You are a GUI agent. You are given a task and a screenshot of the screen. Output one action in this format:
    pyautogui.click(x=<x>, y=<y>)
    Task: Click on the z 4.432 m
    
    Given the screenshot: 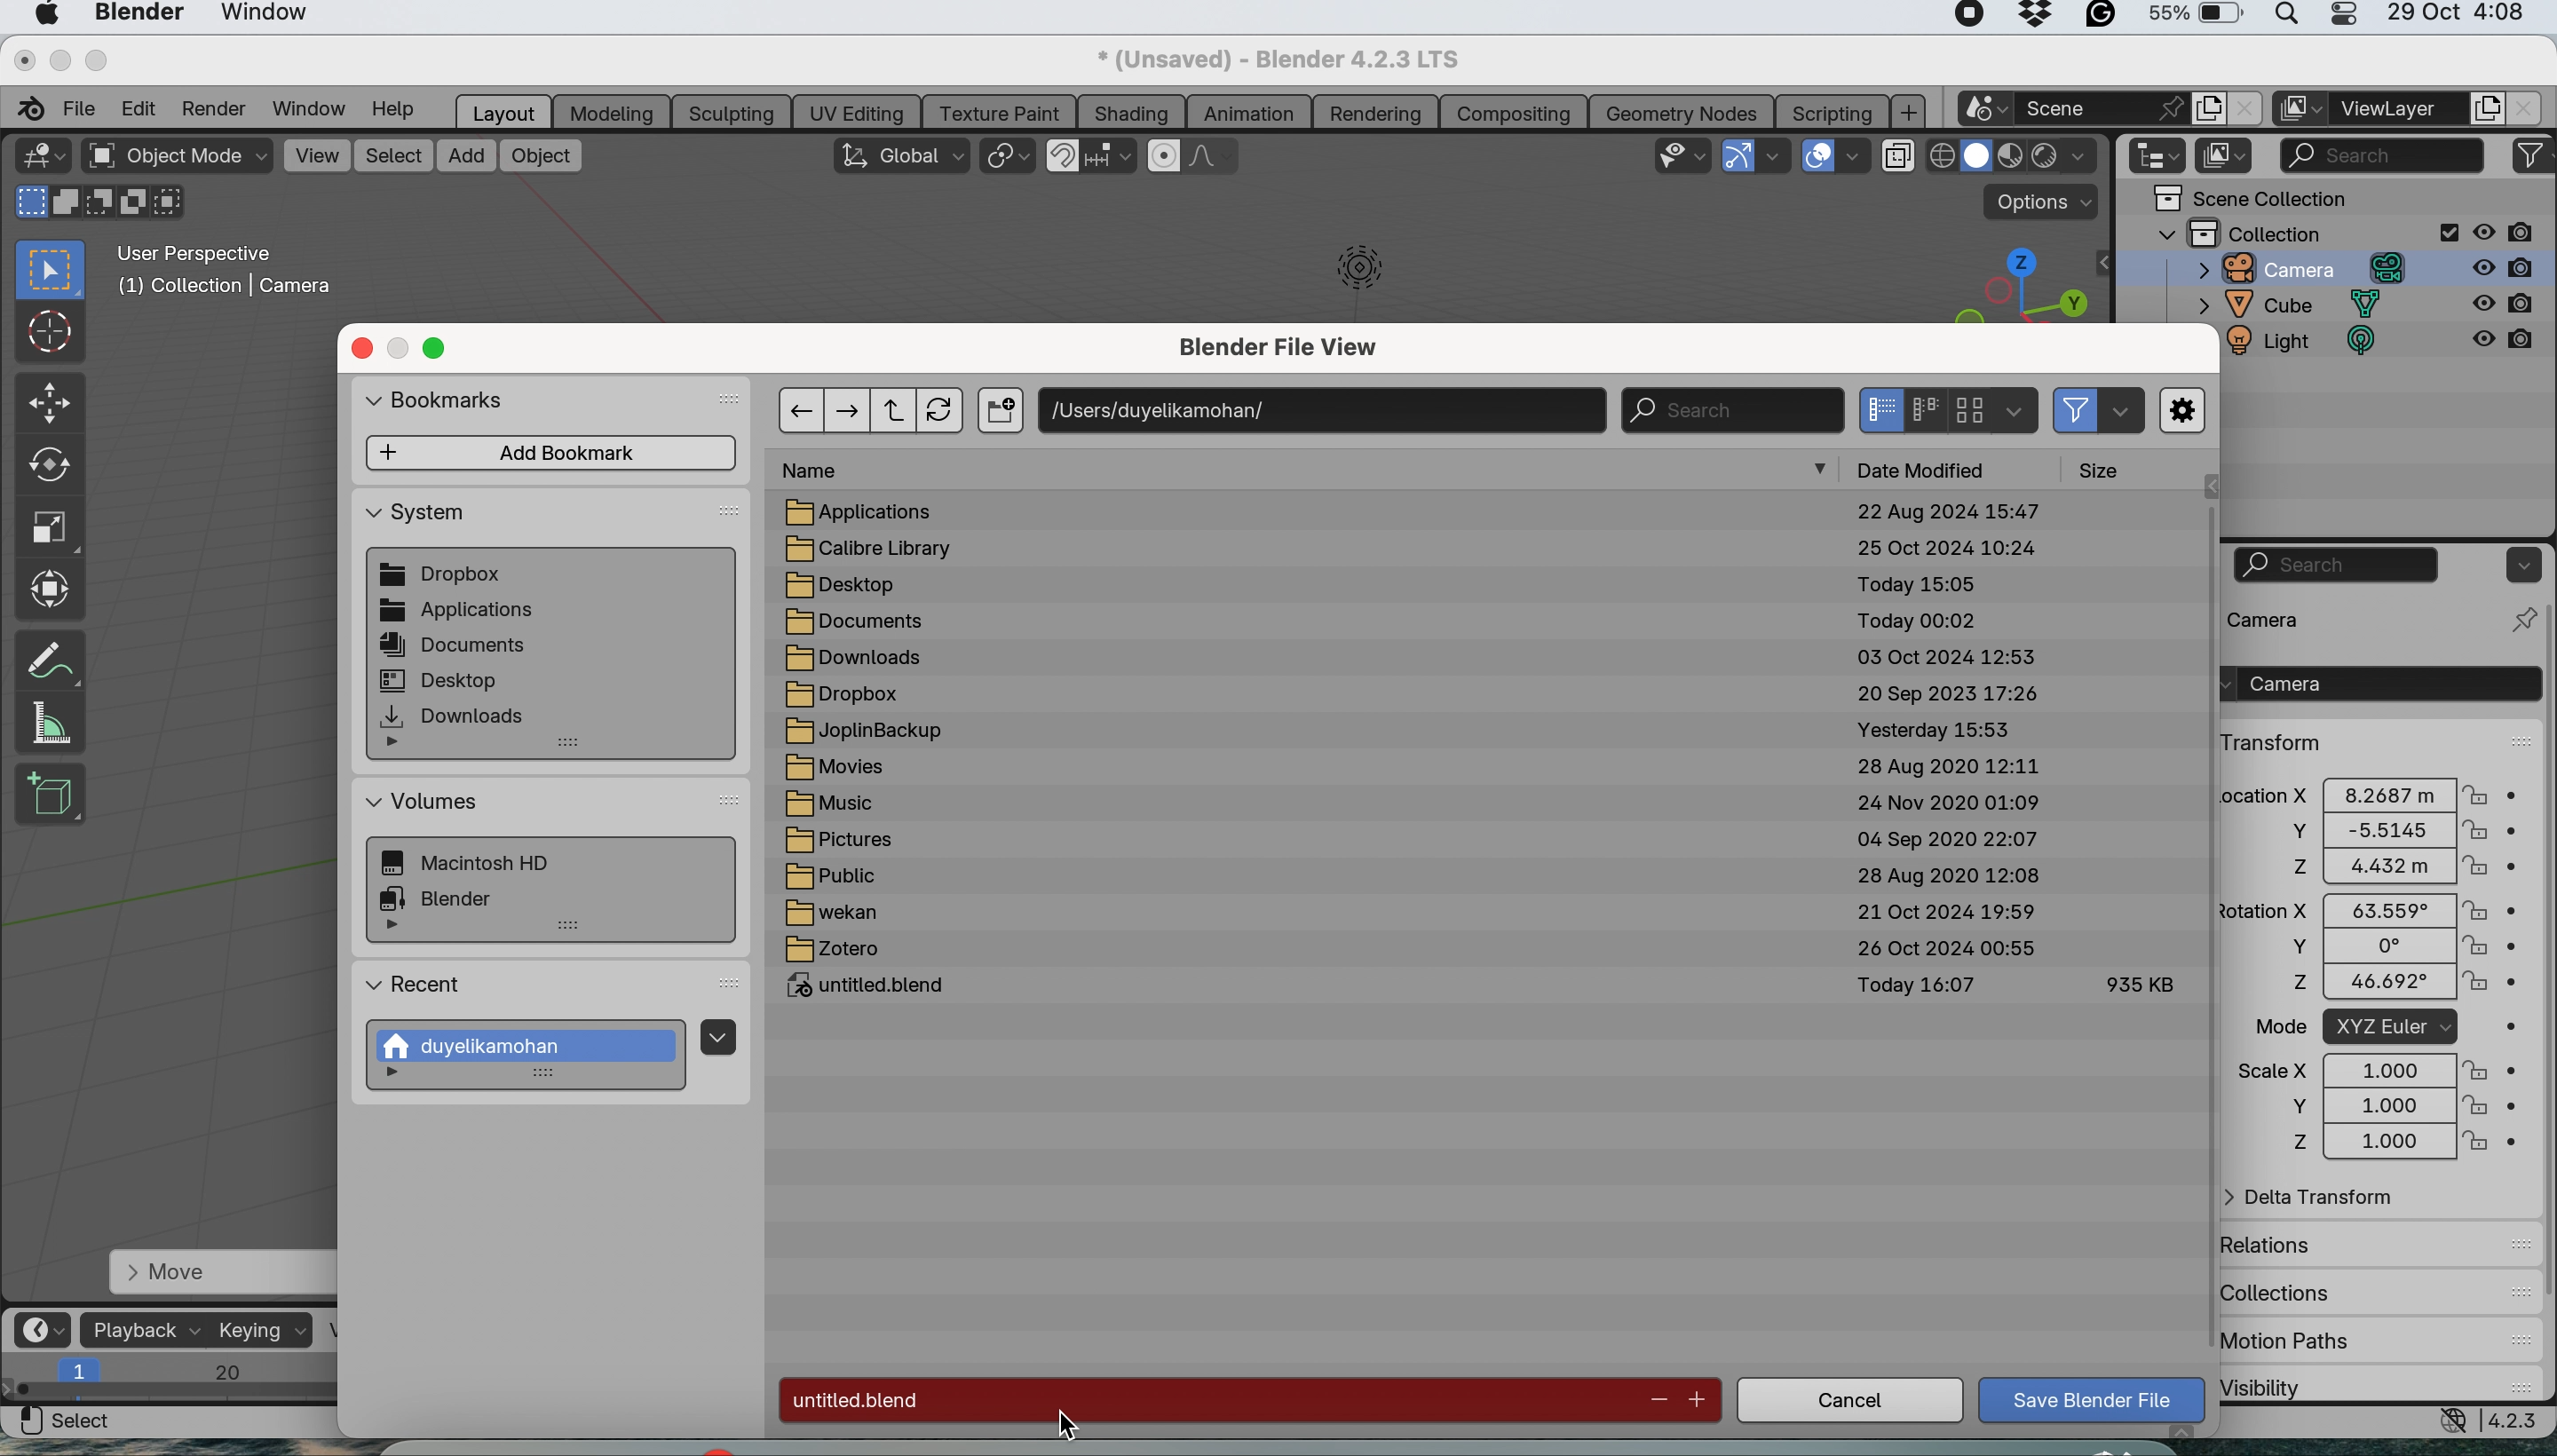 What is the action you would take?
    pyautogui.click(x=2376, y=868)
    